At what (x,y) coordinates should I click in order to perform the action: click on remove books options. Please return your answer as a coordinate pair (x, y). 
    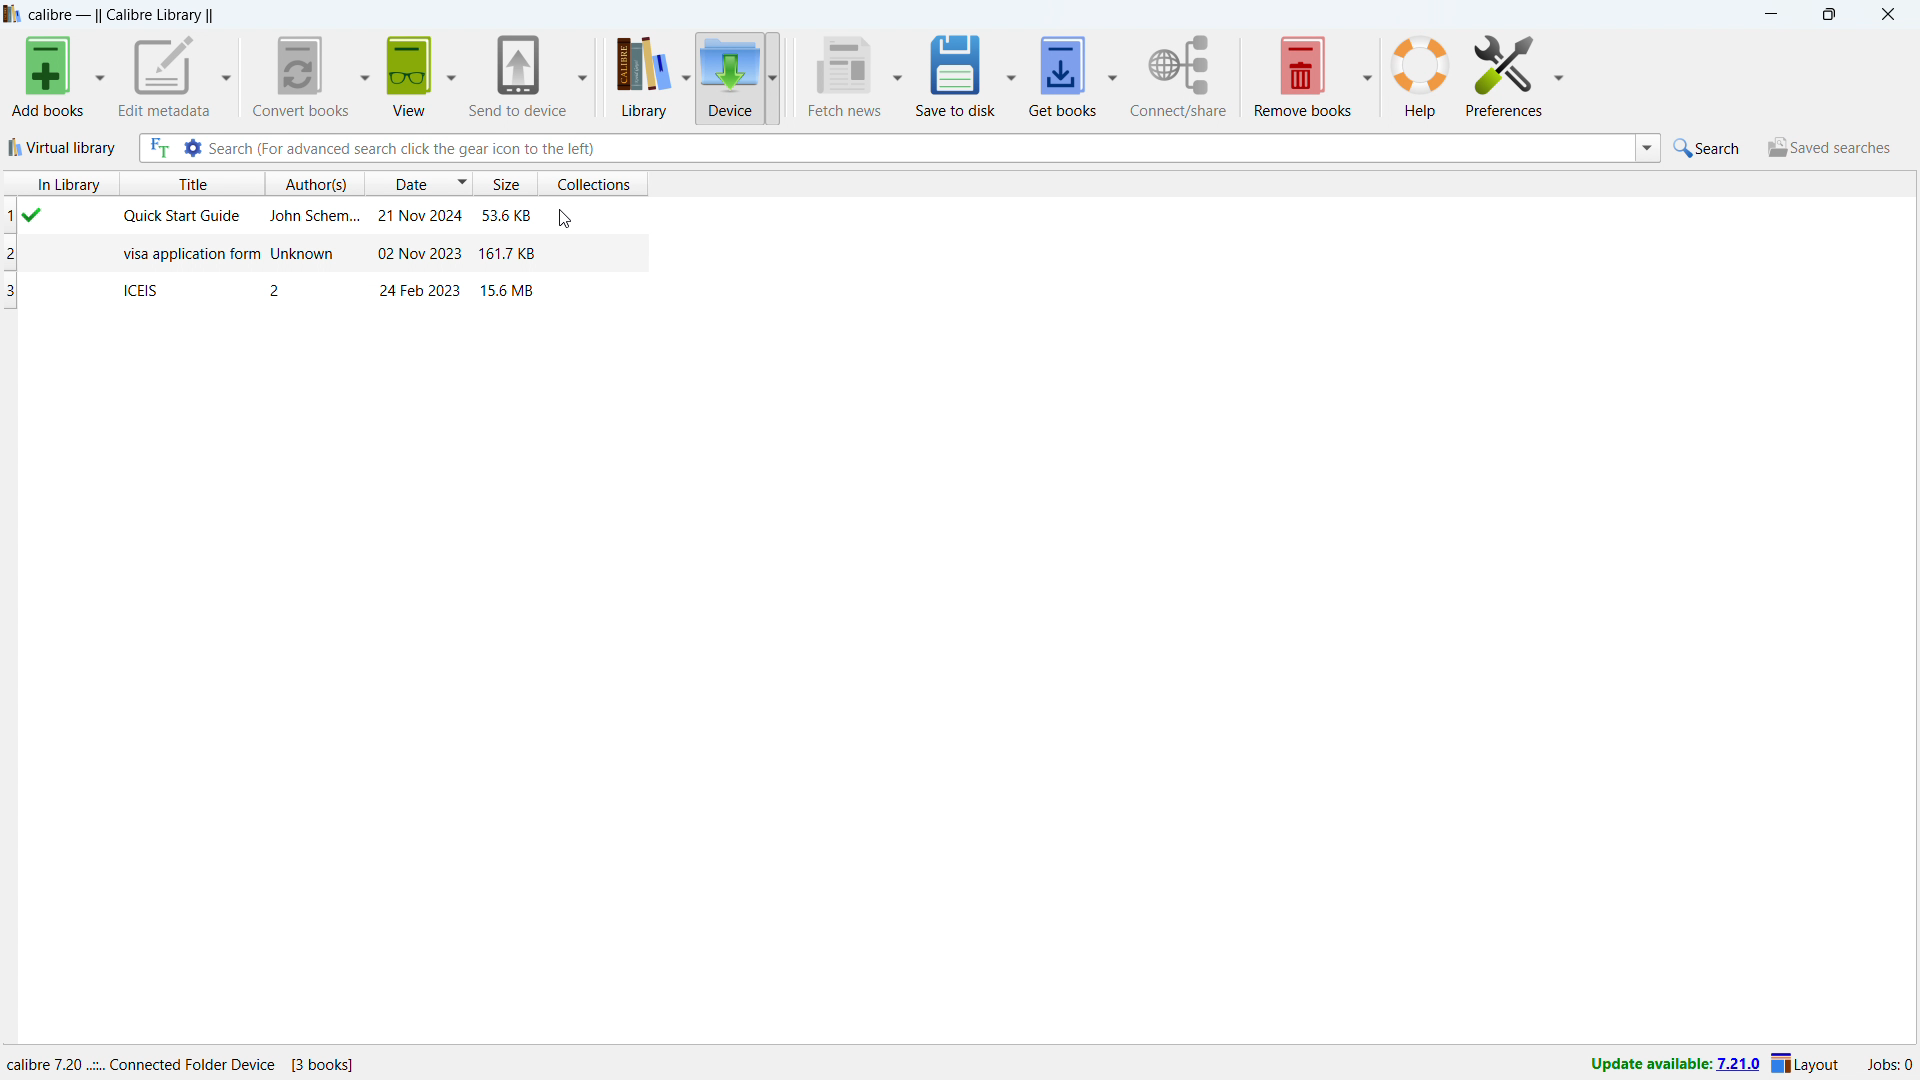
    Looking at the image, I should click on (1367, 73).